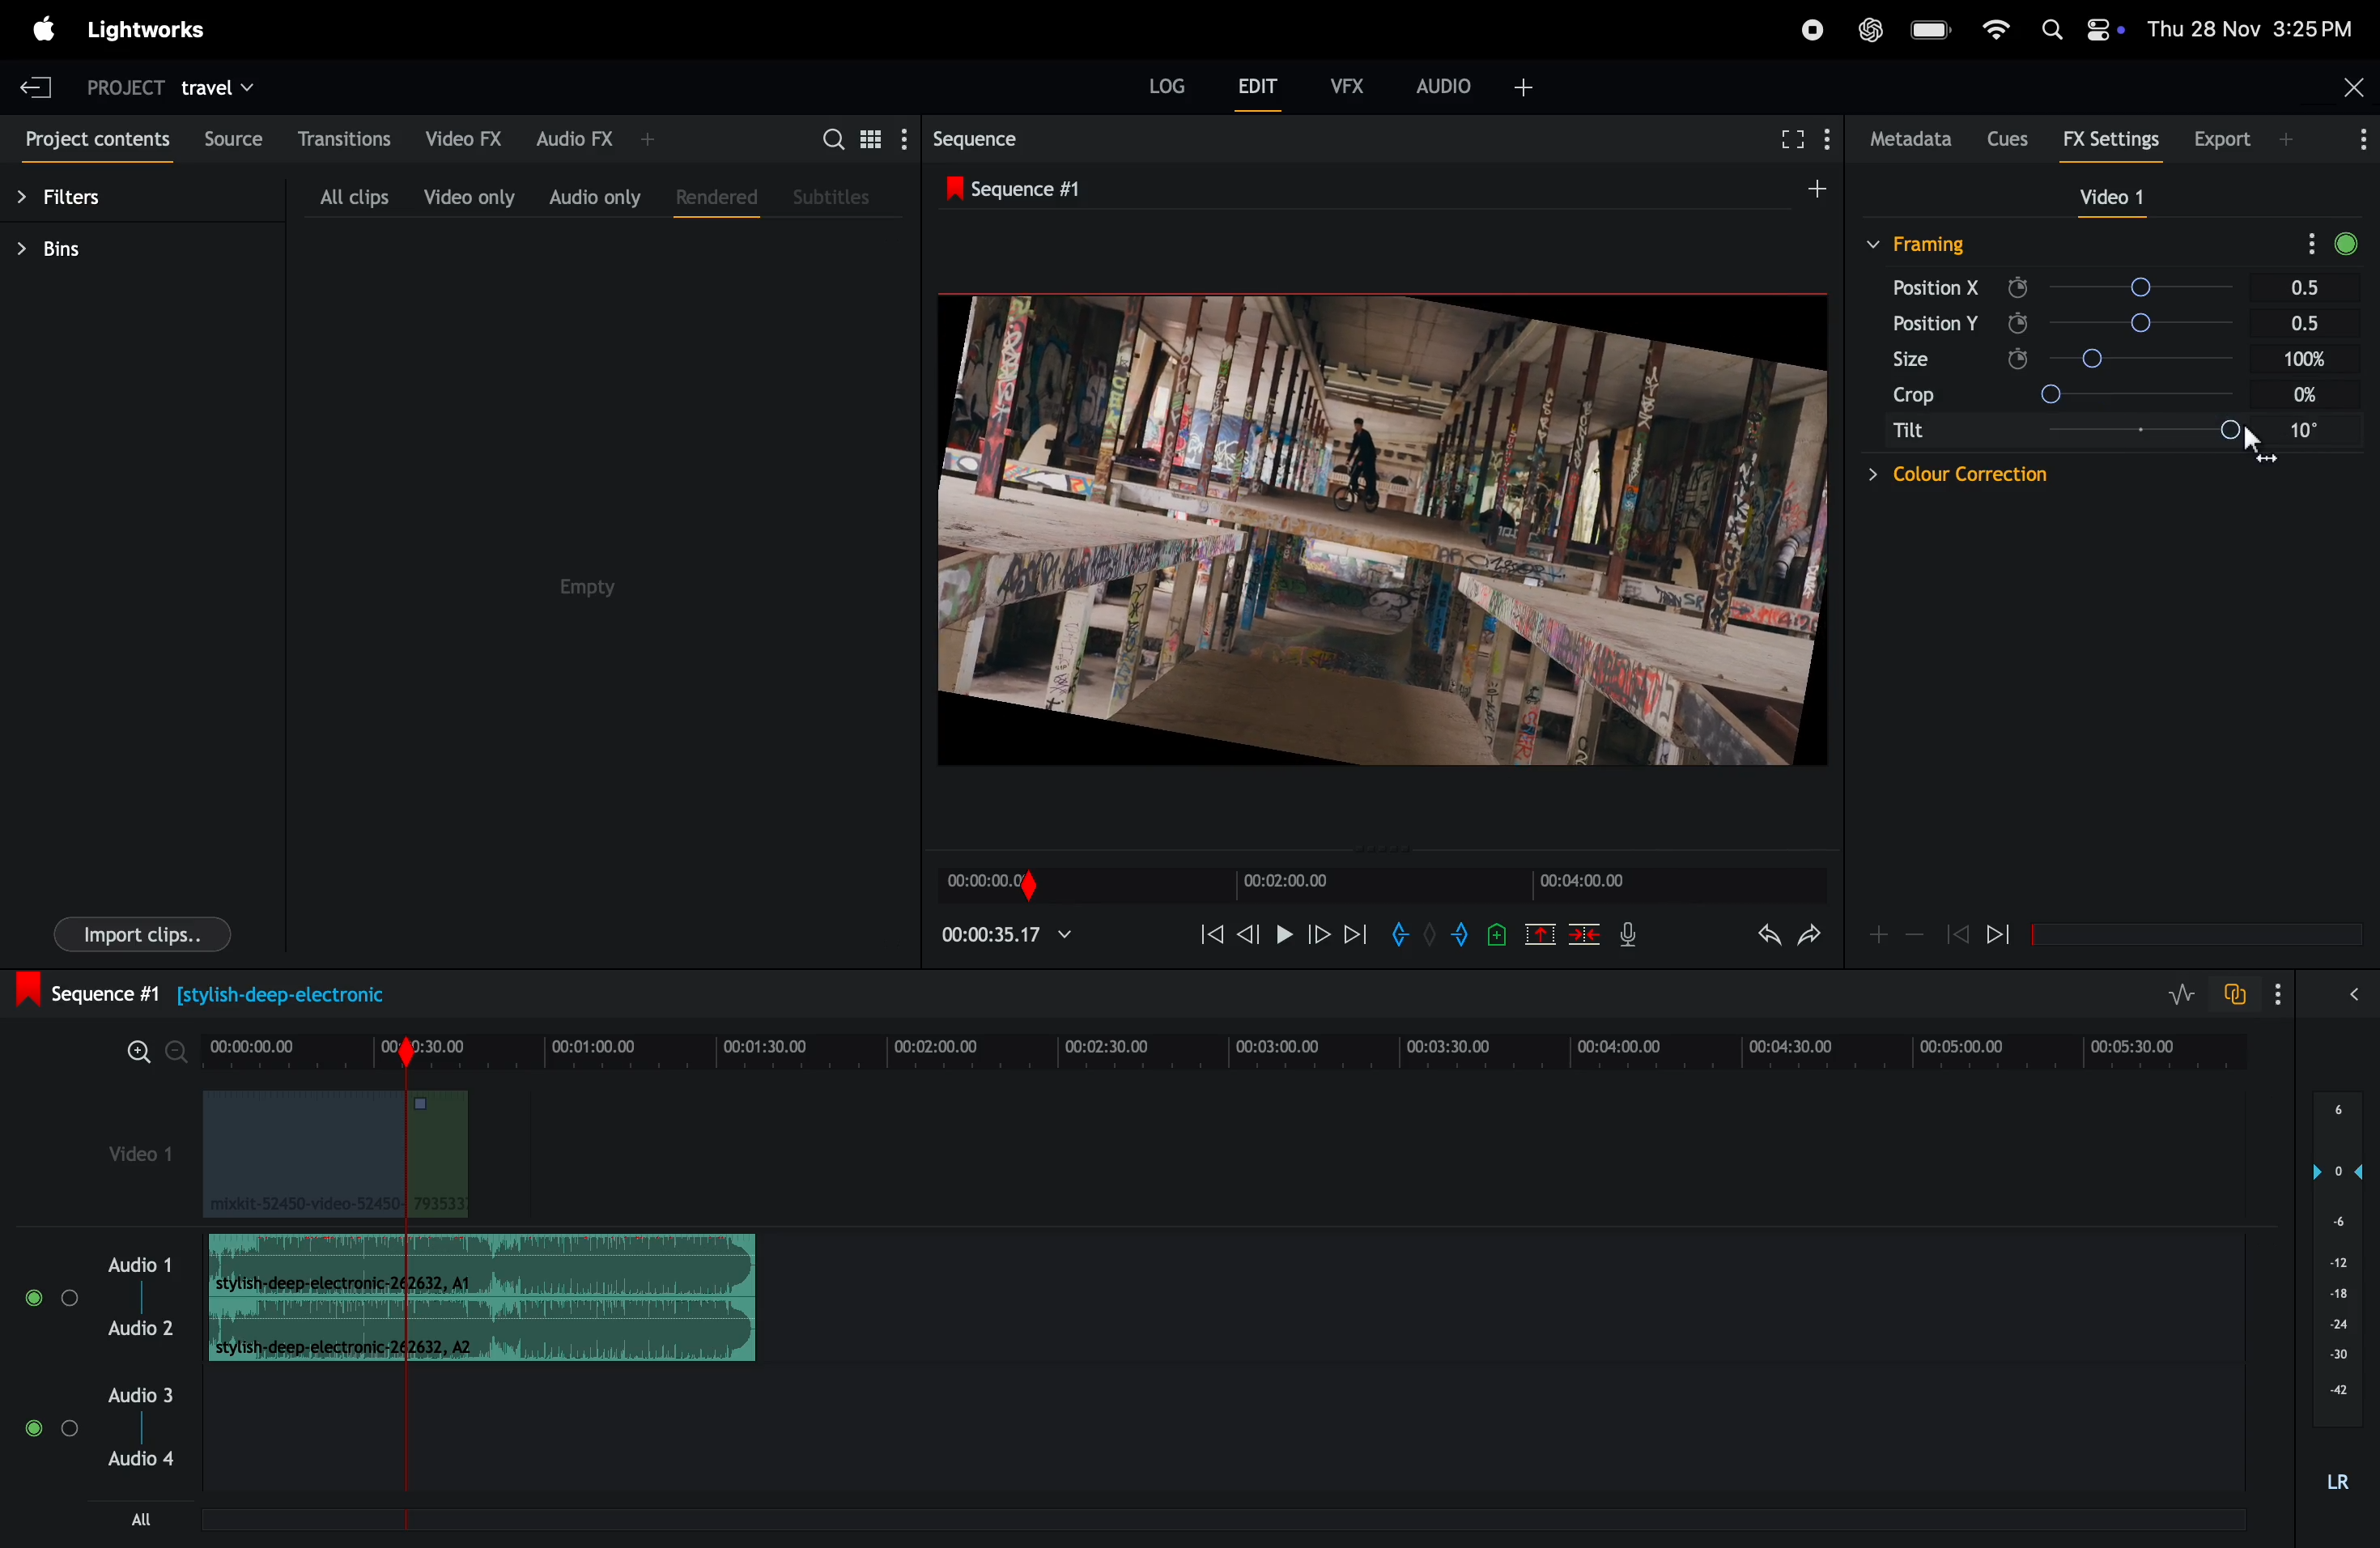  Describe the element at coordinates (987, 138) in the screenshot. I see `sequences` at that location.